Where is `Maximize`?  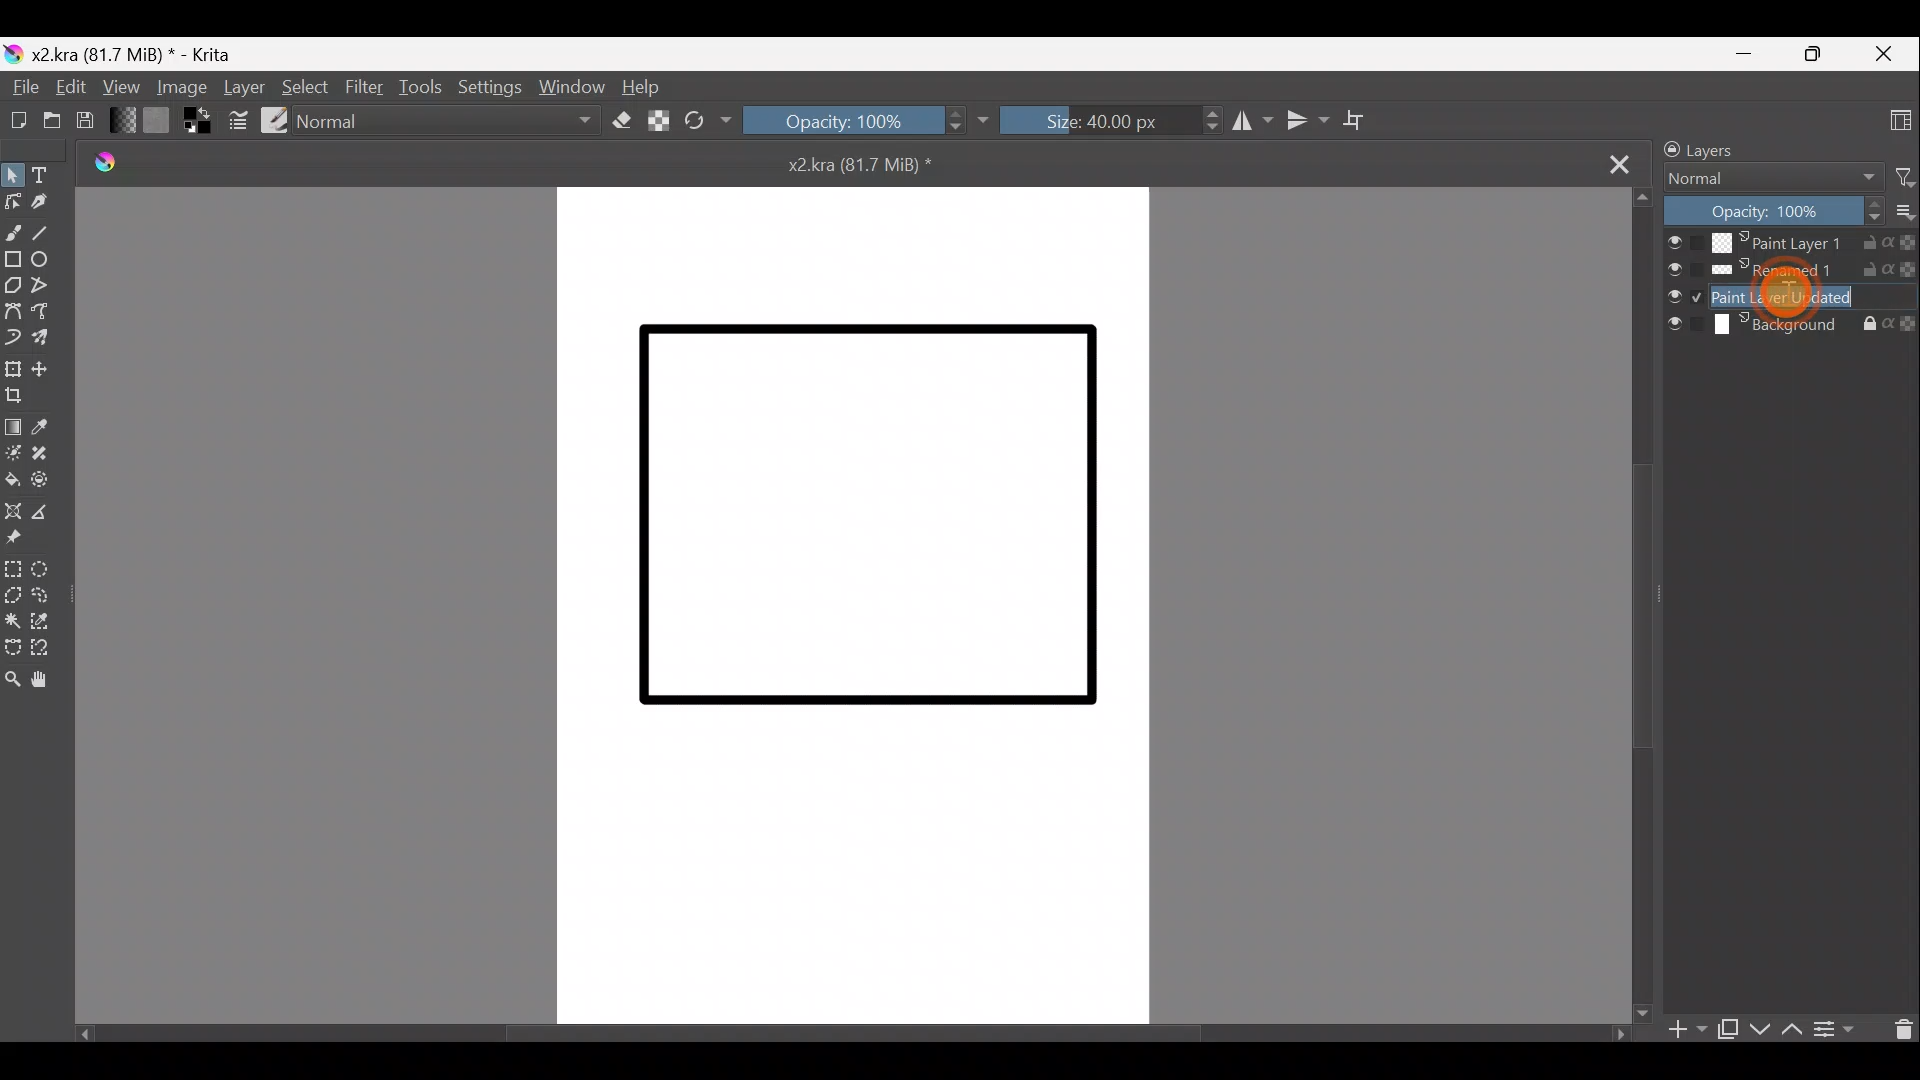
Maximize is located at coordinates (1812, 53).